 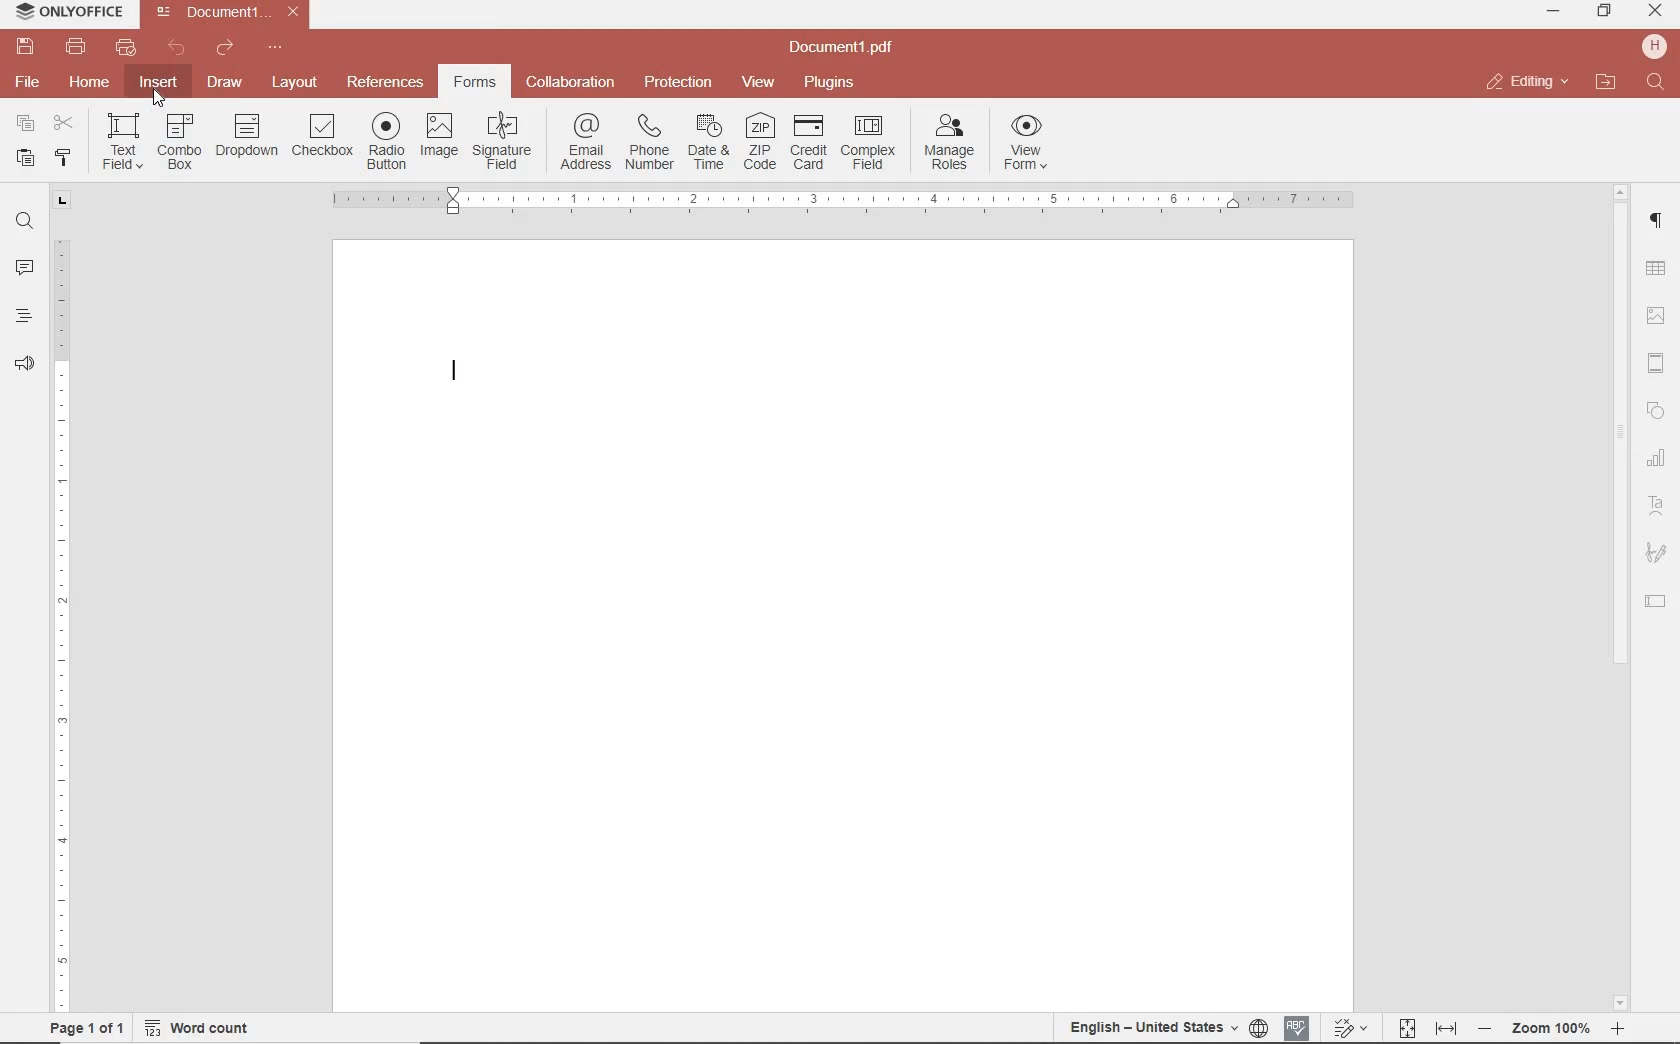 What do you see at coordinates (1657, 413) in the screenshot?
I see `SHAPES` at bounding box center [1657, 413].